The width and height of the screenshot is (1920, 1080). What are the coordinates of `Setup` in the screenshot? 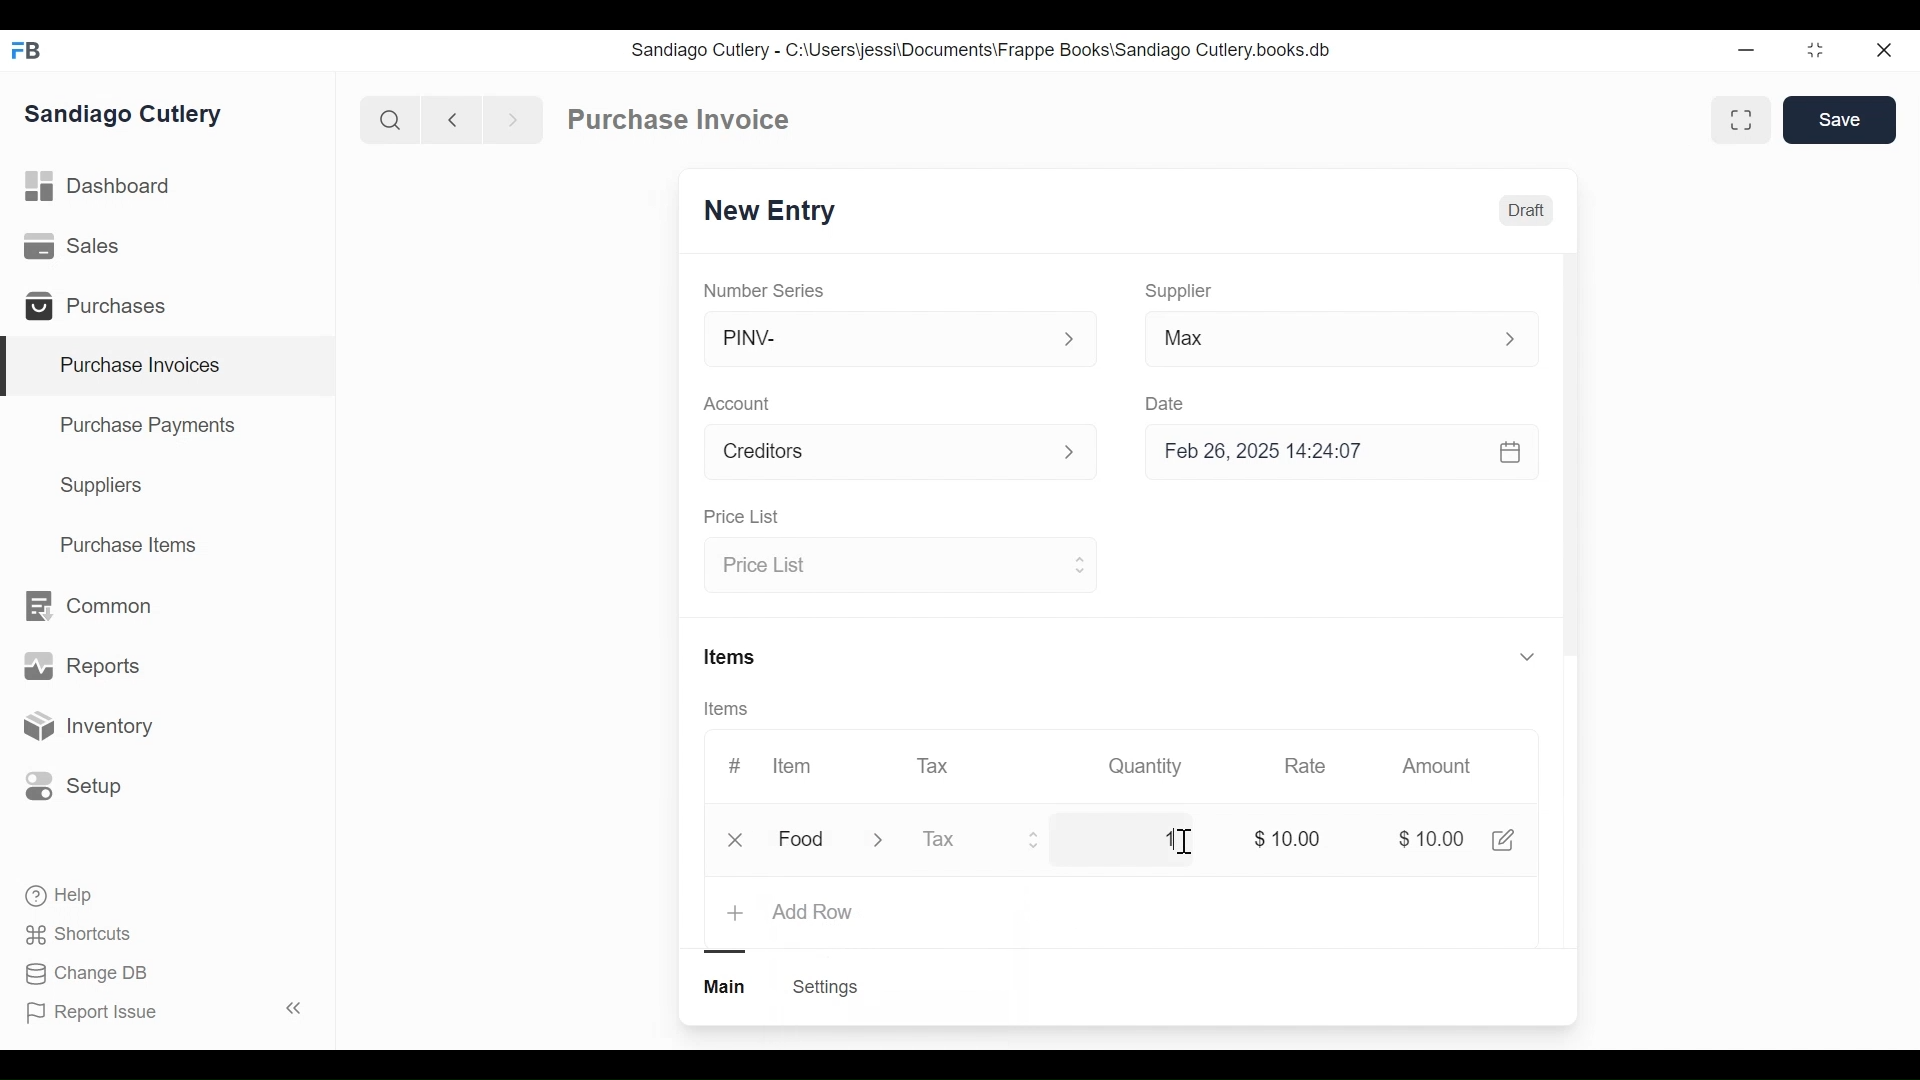 It's located at (74, 785).